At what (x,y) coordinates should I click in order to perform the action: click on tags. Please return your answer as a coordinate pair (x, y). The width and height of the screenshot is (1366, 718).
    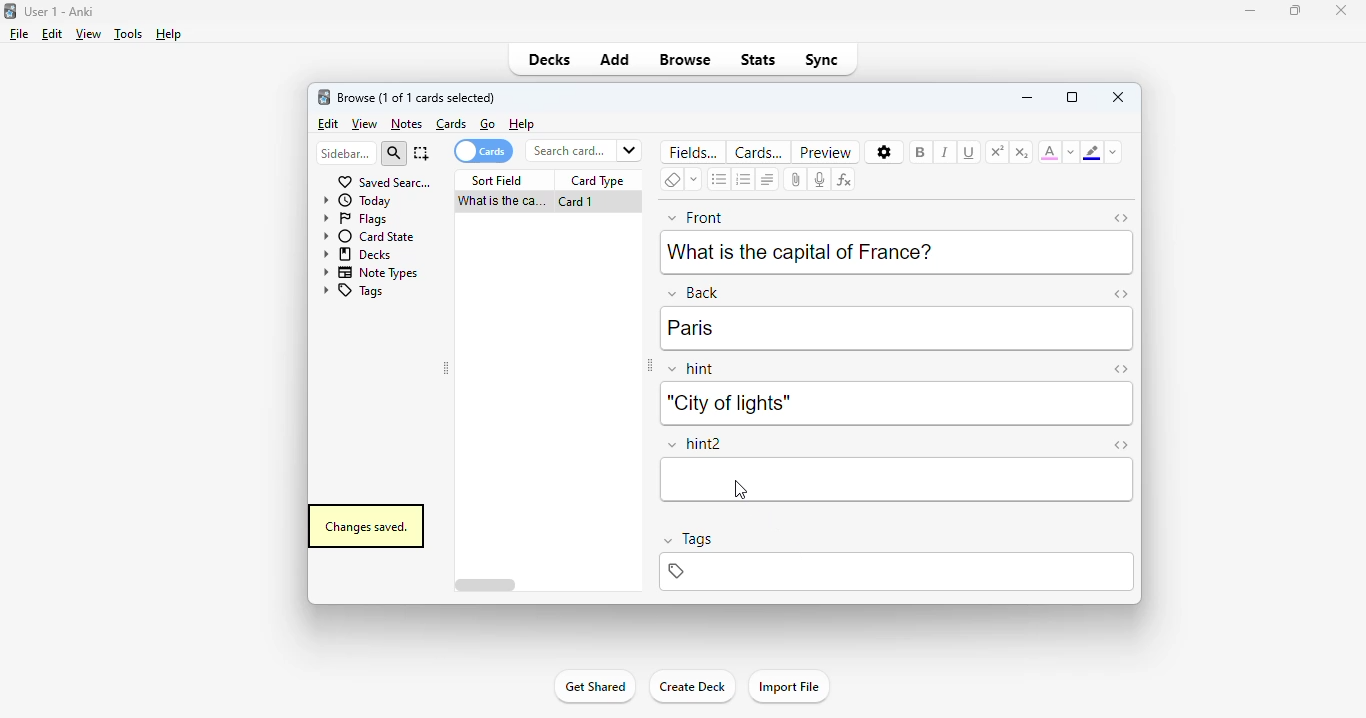
    Looking at the image, I should click on (895, 572).